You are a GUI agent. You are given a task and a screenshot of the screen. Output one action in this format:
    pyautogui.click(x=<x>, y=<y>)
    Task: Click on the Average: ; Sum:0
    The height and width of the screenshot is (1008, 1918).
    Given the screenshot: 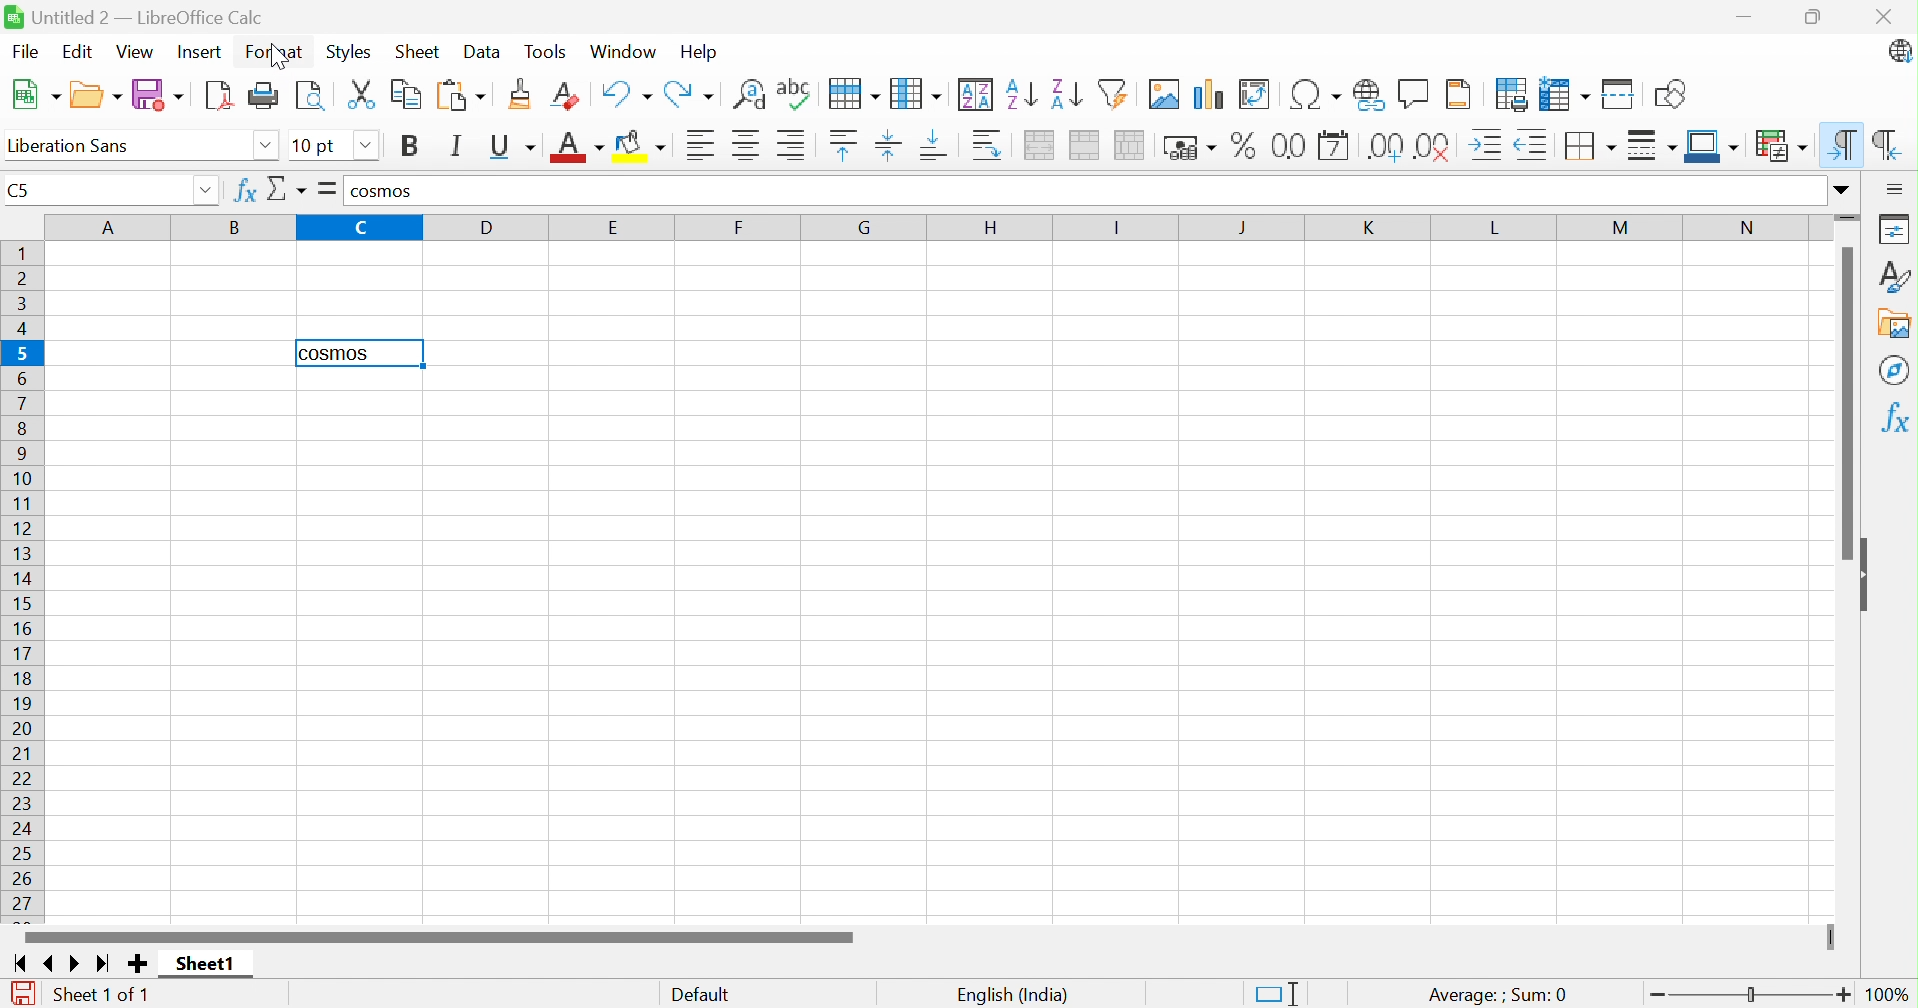 What is the action you would take?
    pyautogui.click(x=1496, y=994)
    